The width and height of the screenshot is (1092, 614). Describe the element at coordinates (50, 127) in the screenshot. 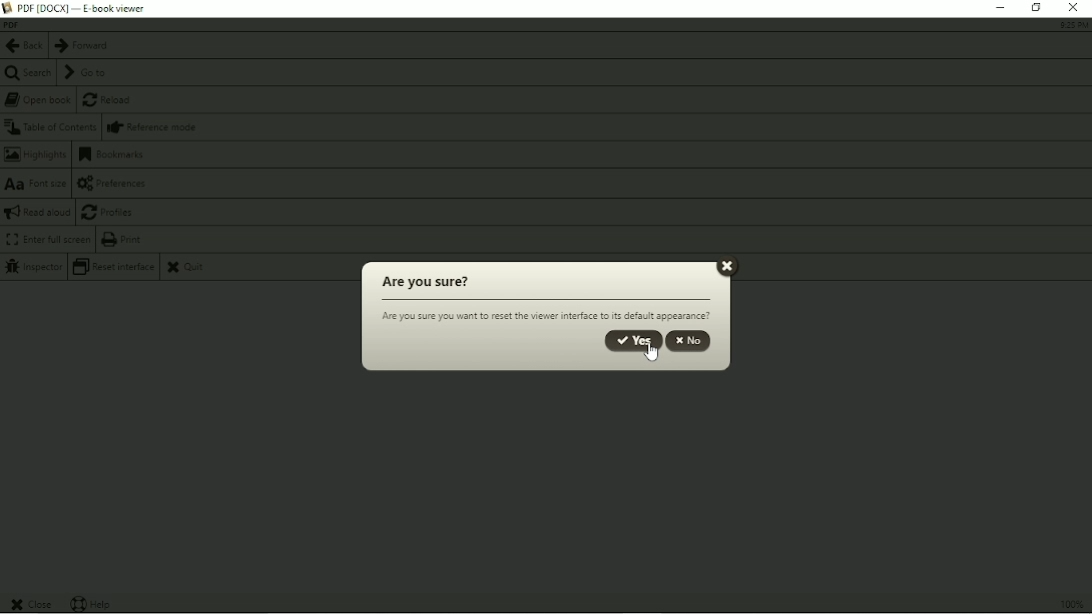

I see `Table of contents` at that location.